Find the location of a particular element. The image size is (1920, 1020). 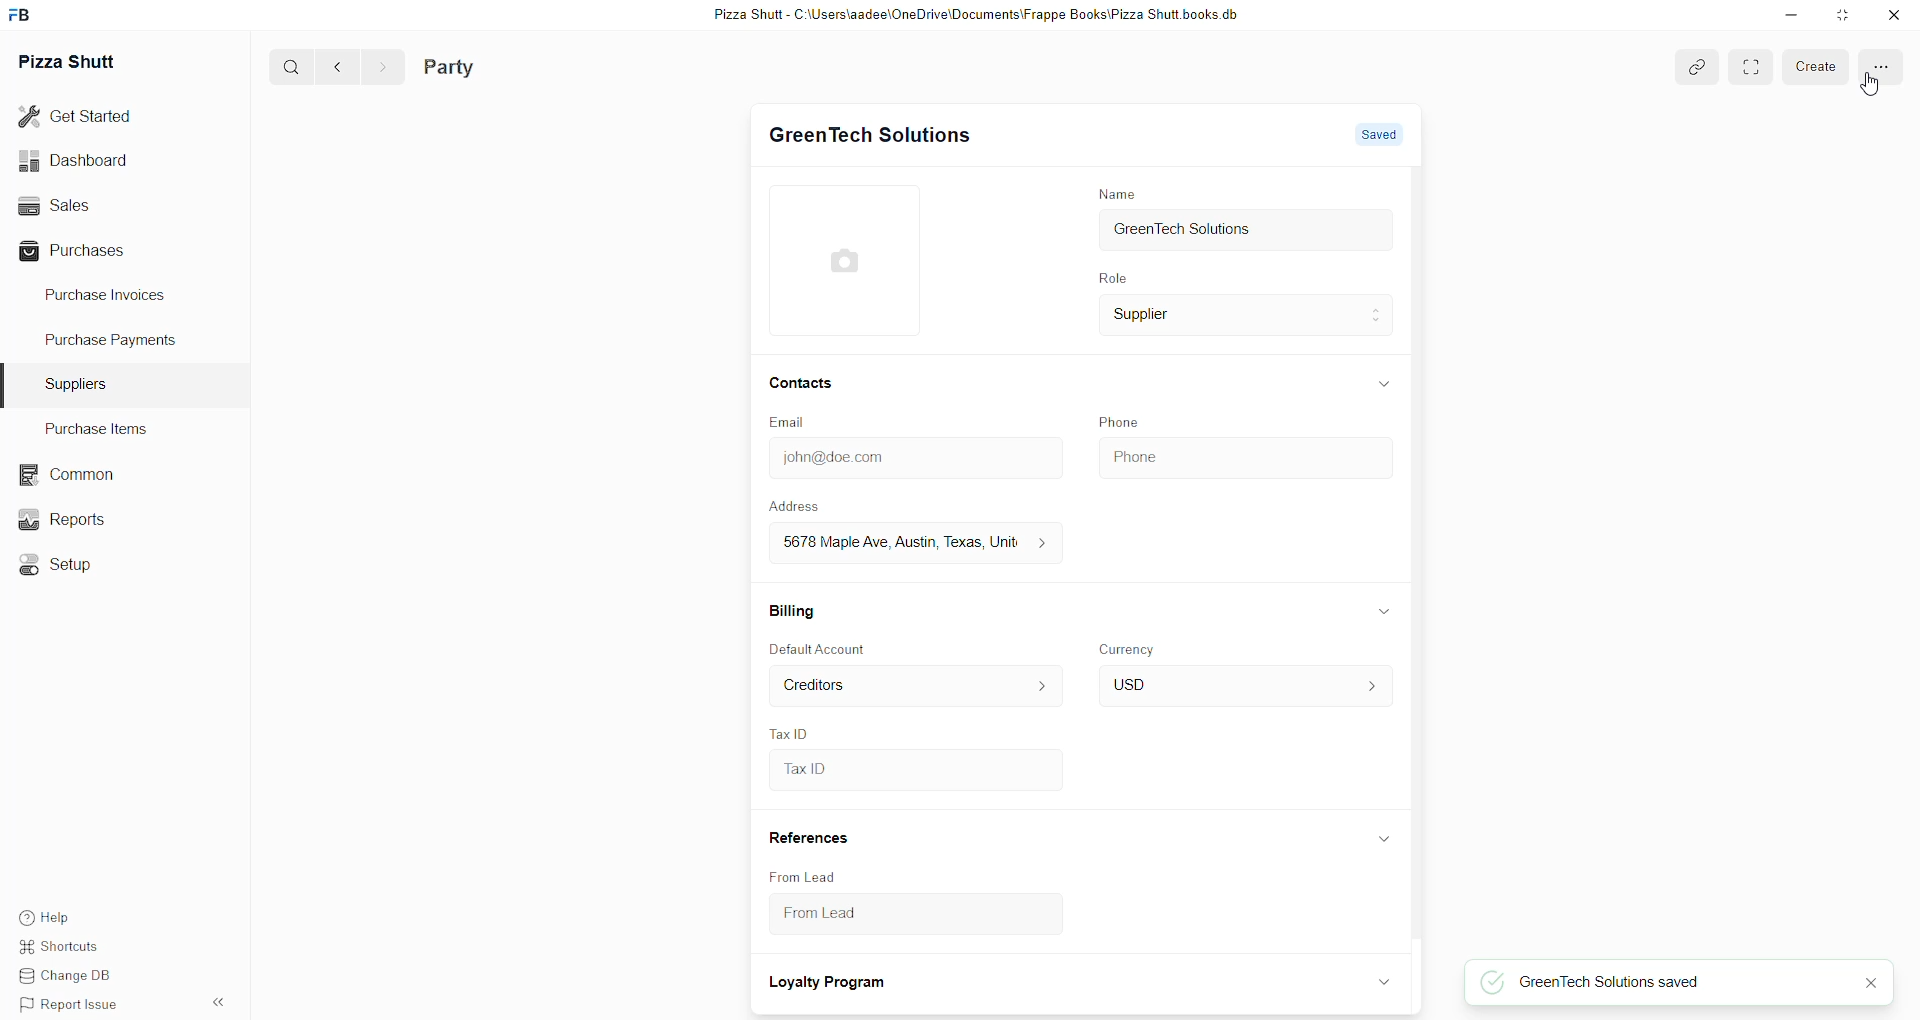

Dashboard is located at coordinates (96, 161).